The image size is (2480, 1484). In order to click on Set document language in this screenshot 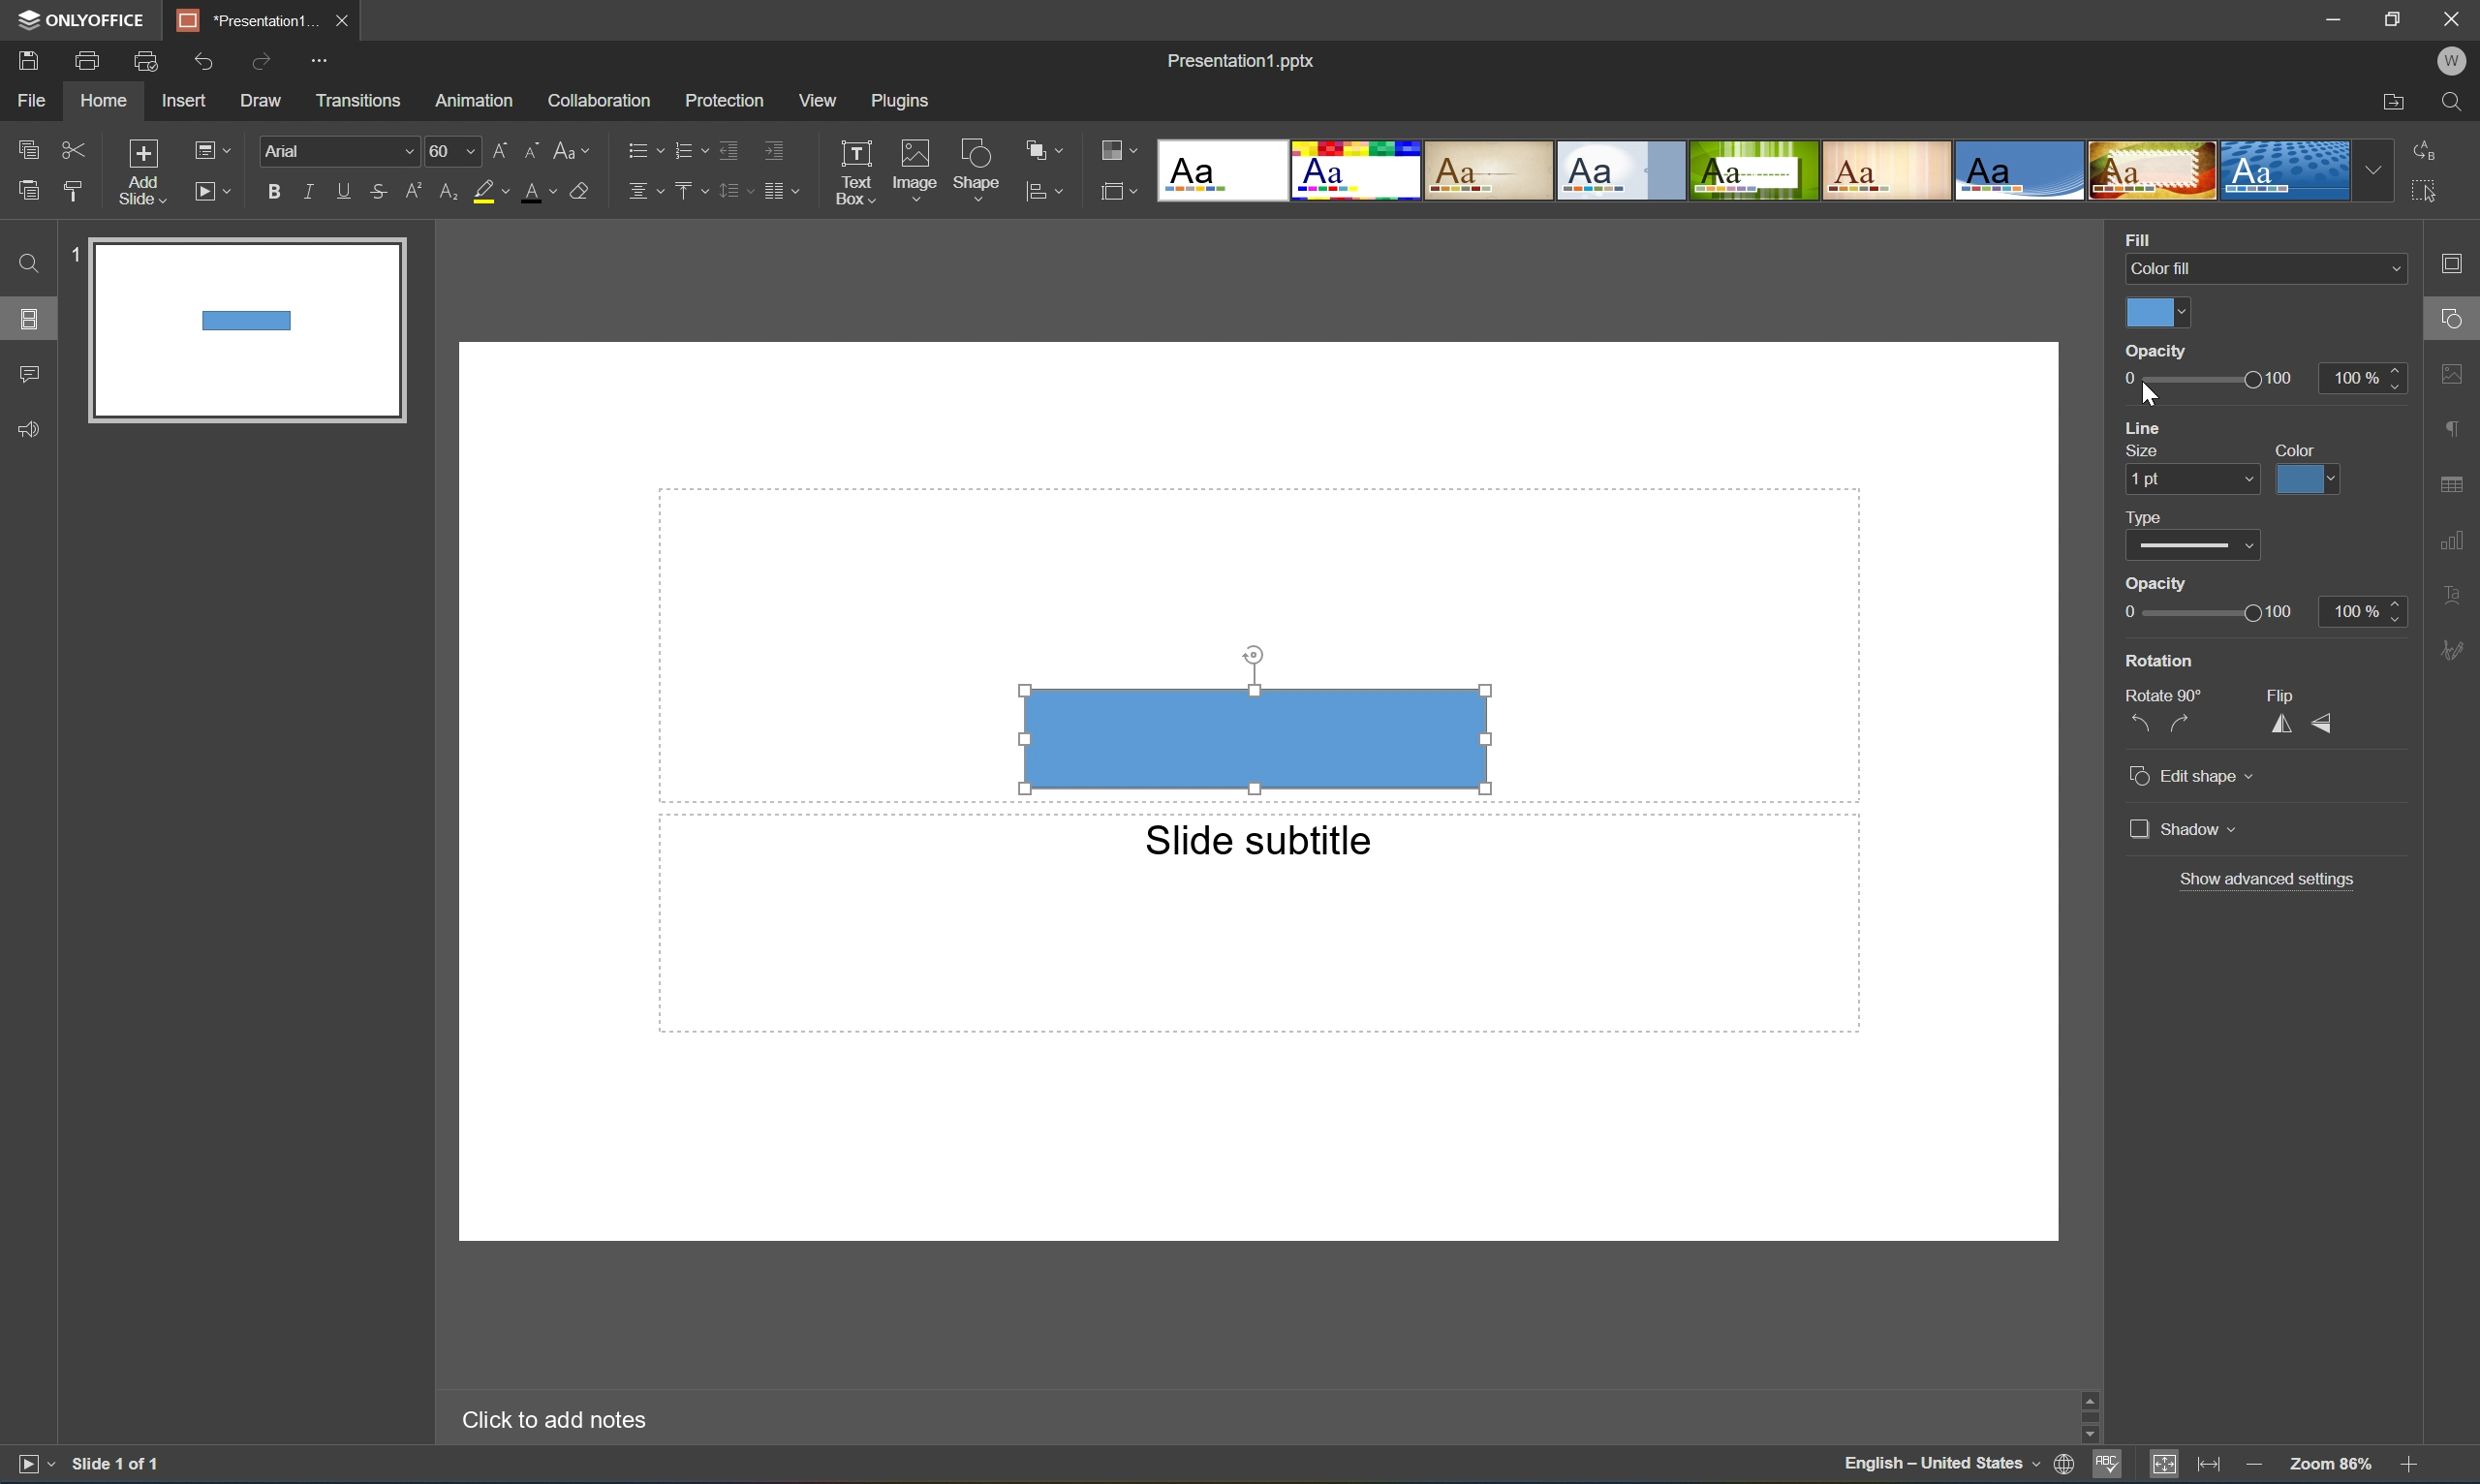, I will do `click(2063, 1466)`.